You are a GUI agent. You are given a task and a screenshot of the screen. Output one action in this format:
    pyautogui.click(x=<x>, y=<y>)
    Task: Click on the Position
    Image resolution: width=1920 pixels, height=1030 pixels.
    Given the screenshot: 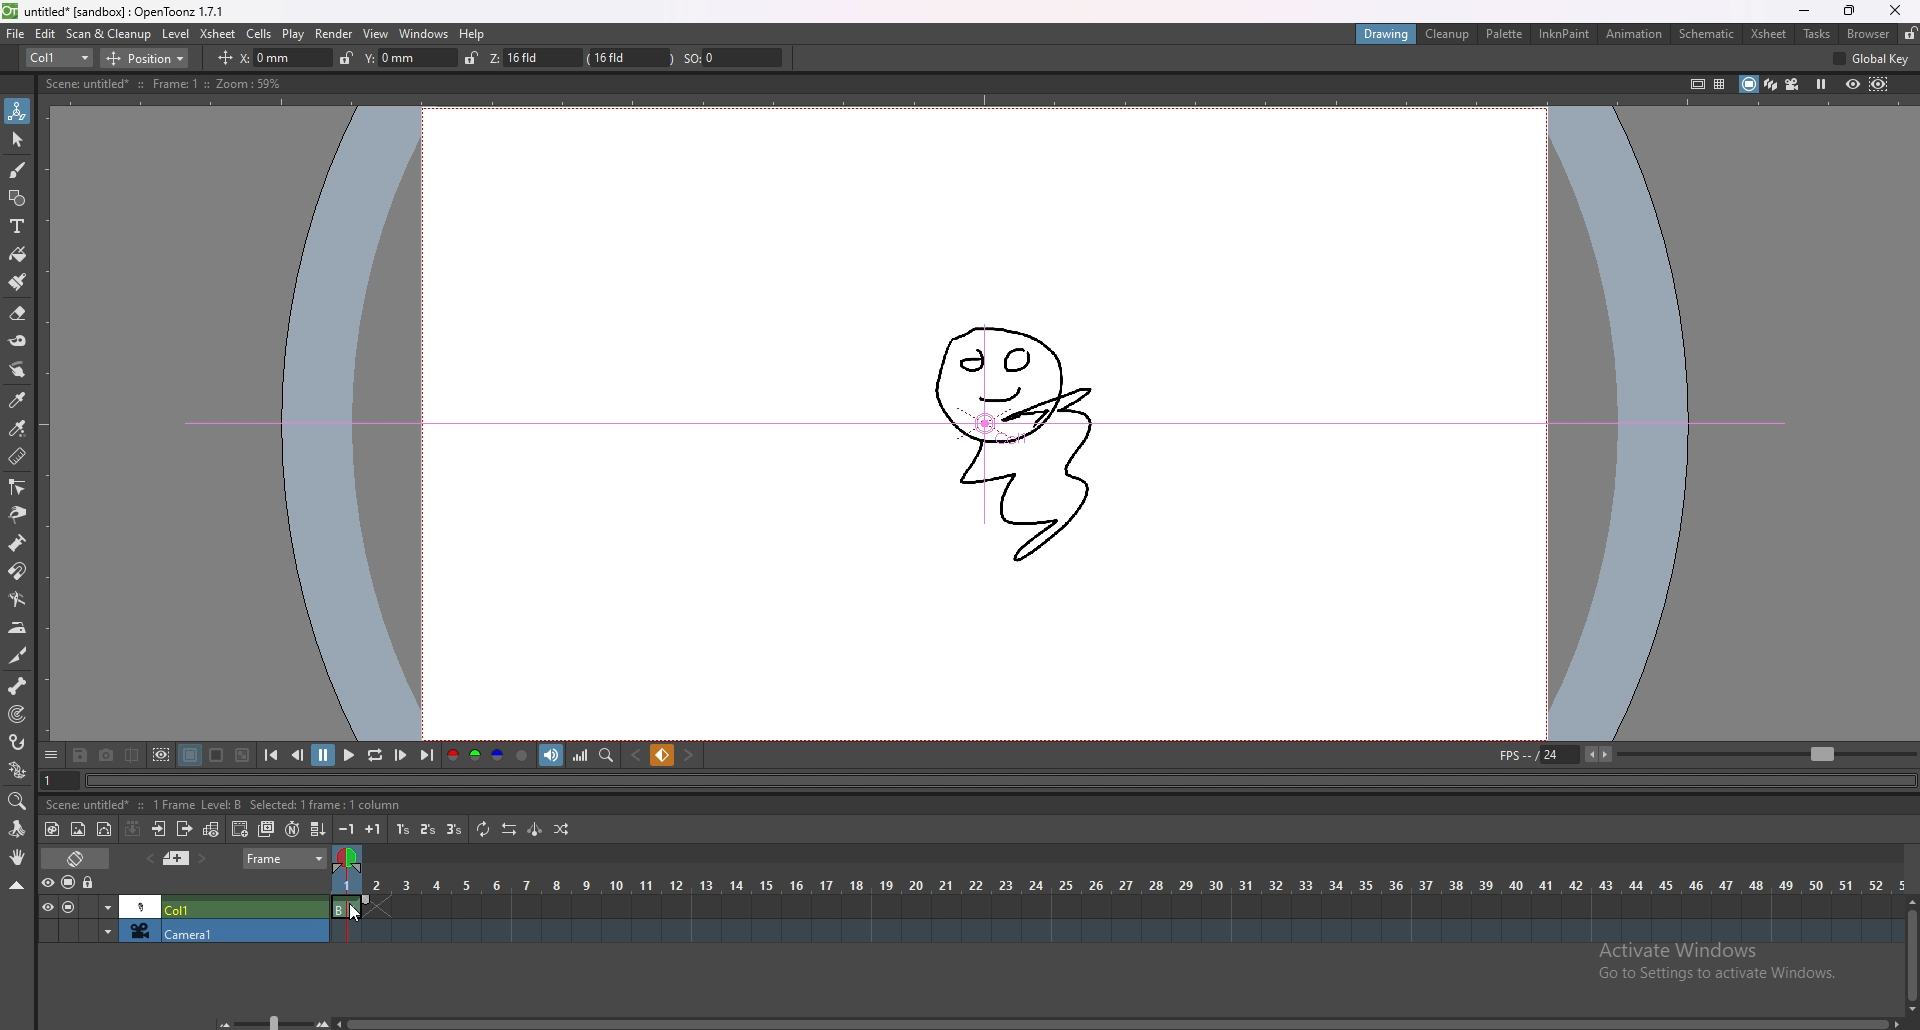 What is the action you would take?
    pyautogui.click(x=153, y=56)
    